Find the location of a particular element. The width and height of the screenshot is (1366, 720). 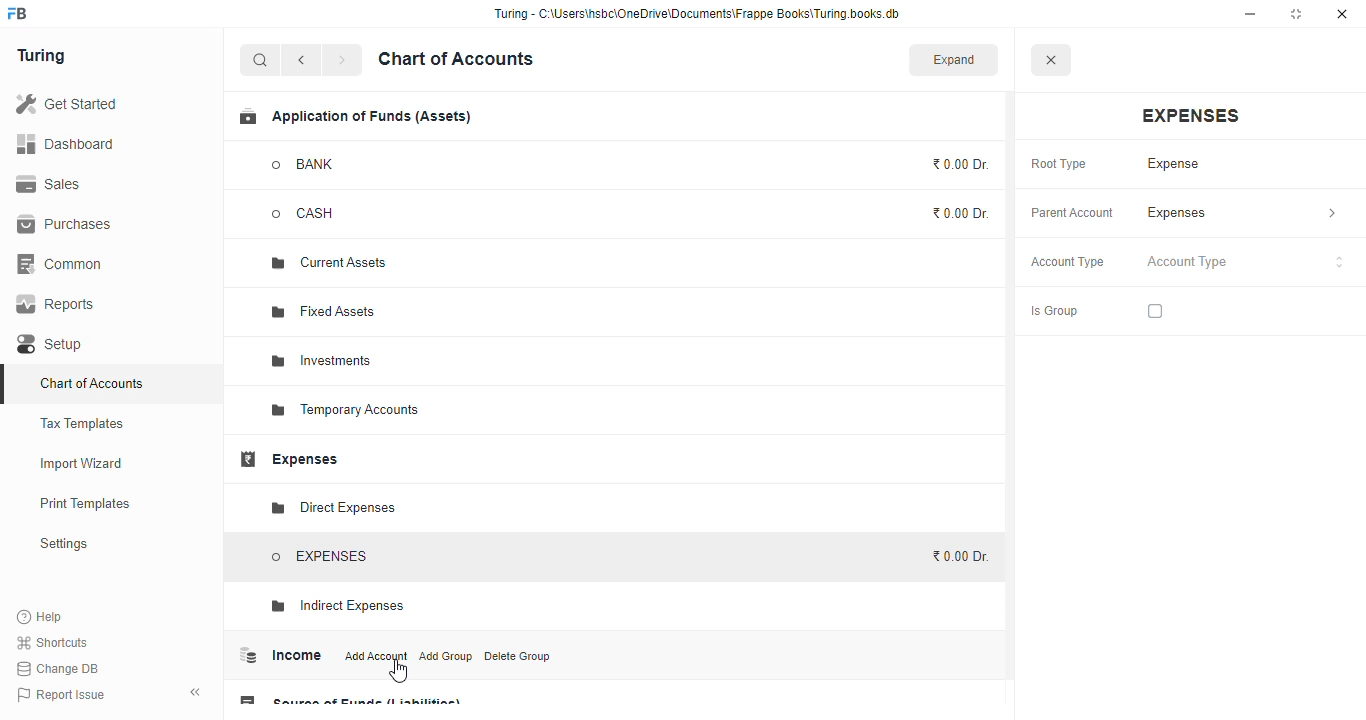

shortcuts is located at coordinates (53, 642).